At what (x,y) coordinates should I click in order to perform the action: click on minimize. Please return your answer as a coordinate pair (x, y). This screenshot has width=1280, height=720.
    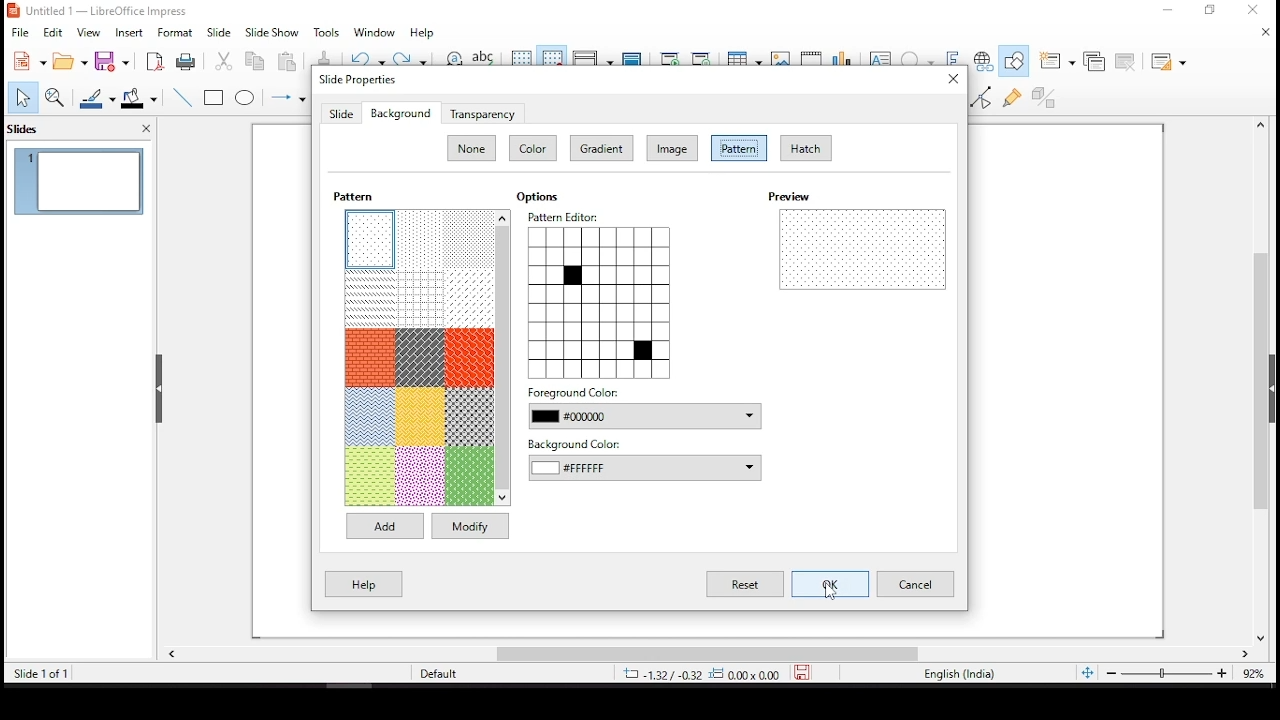
    Looking at the image, I should click on (1168, 9).